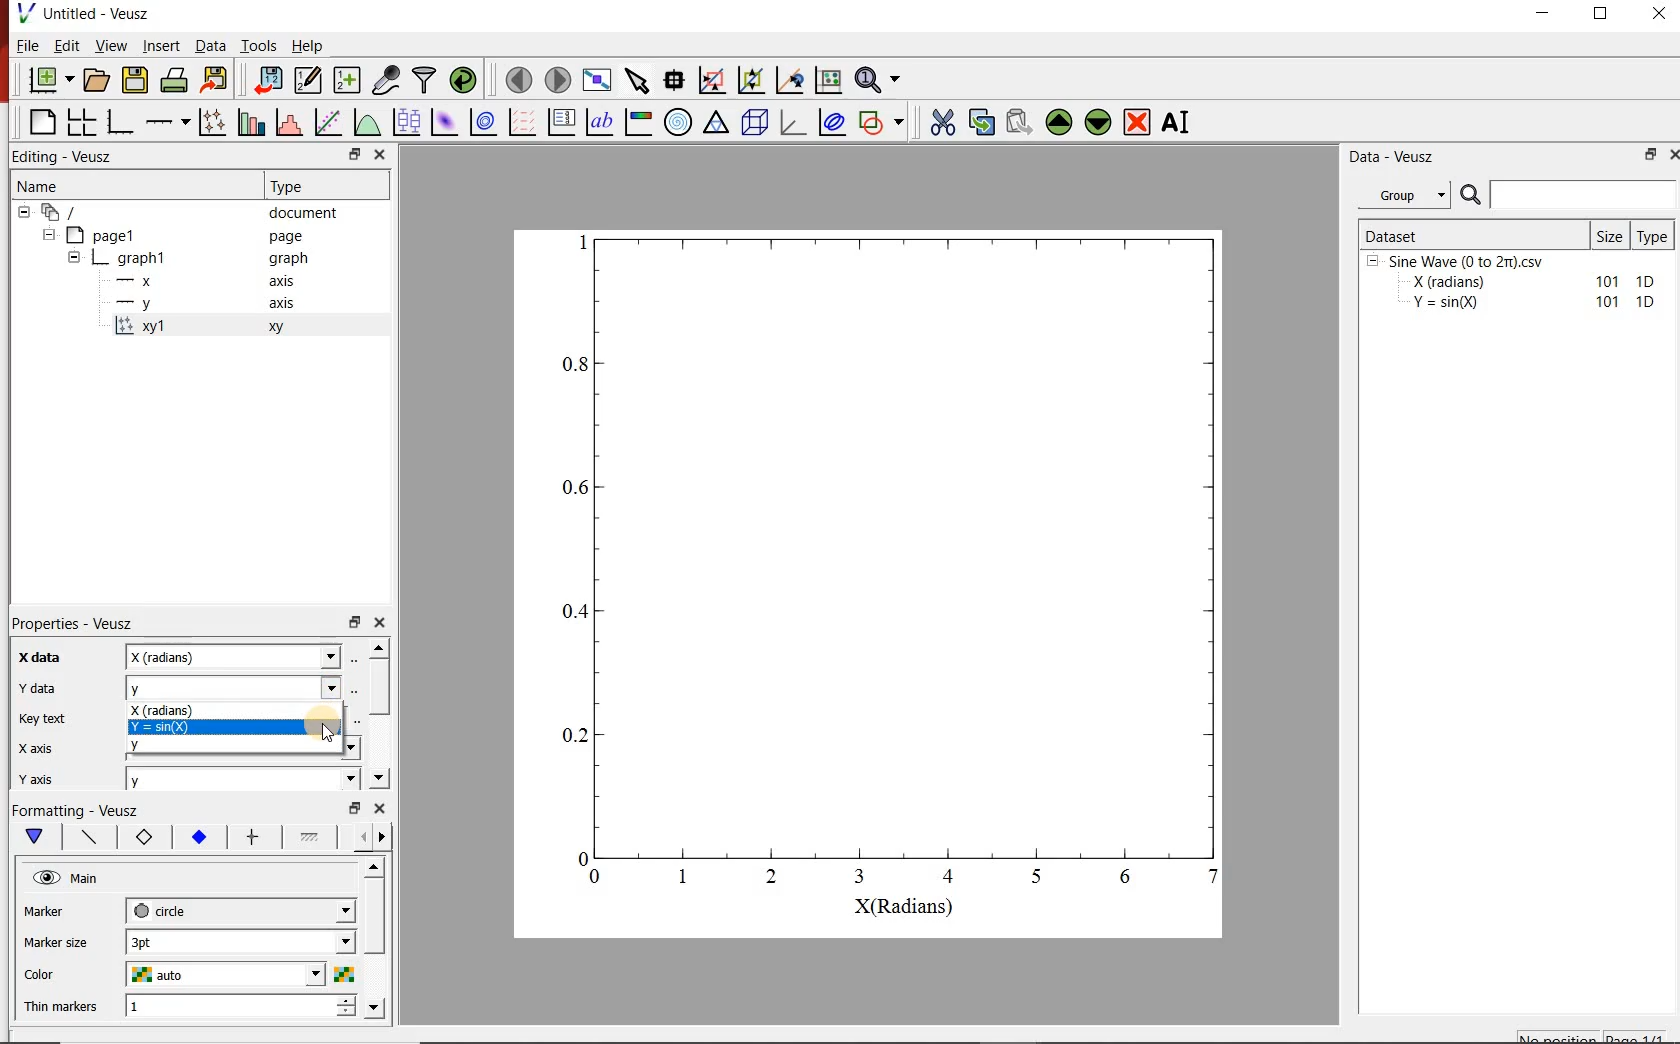  I want to click on Edit, so click(67, 46).